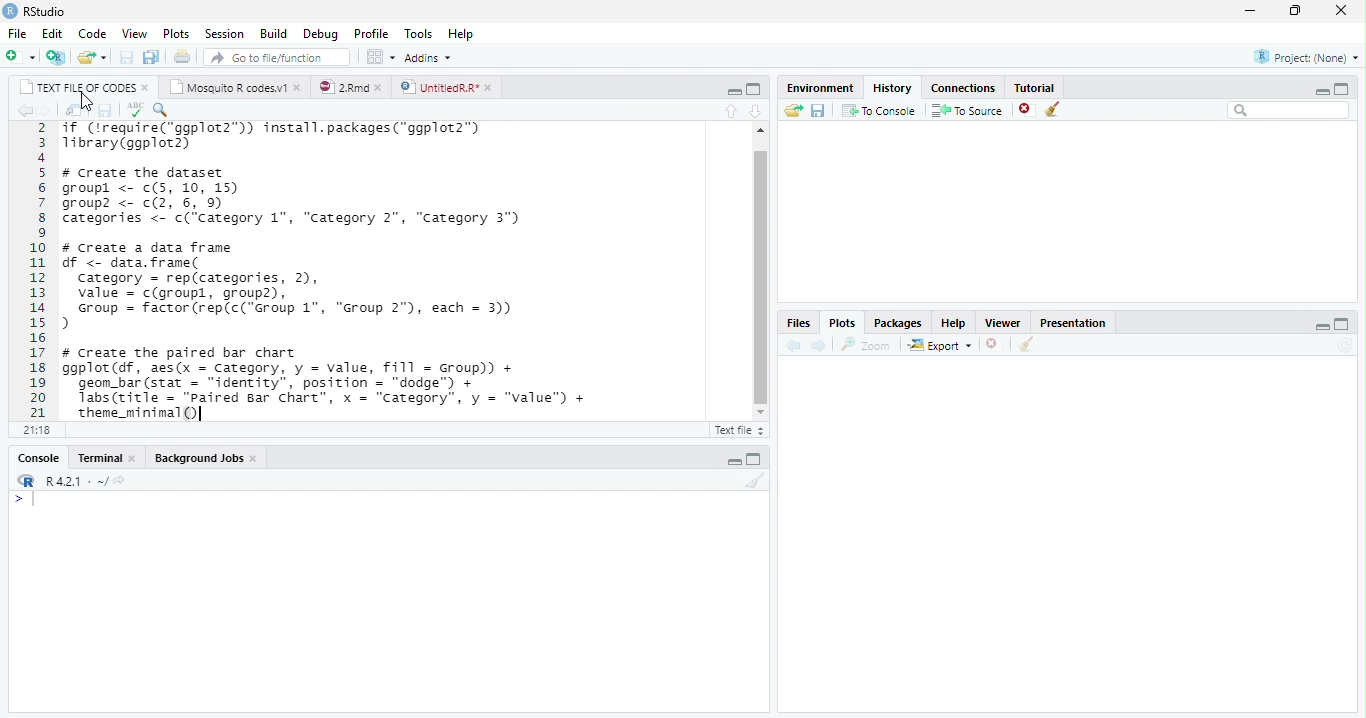 The width and height of the screenshot is (1366, 718). Describe the element at coordinates (320, 33) in the screenshot. I see `debug` at that location.